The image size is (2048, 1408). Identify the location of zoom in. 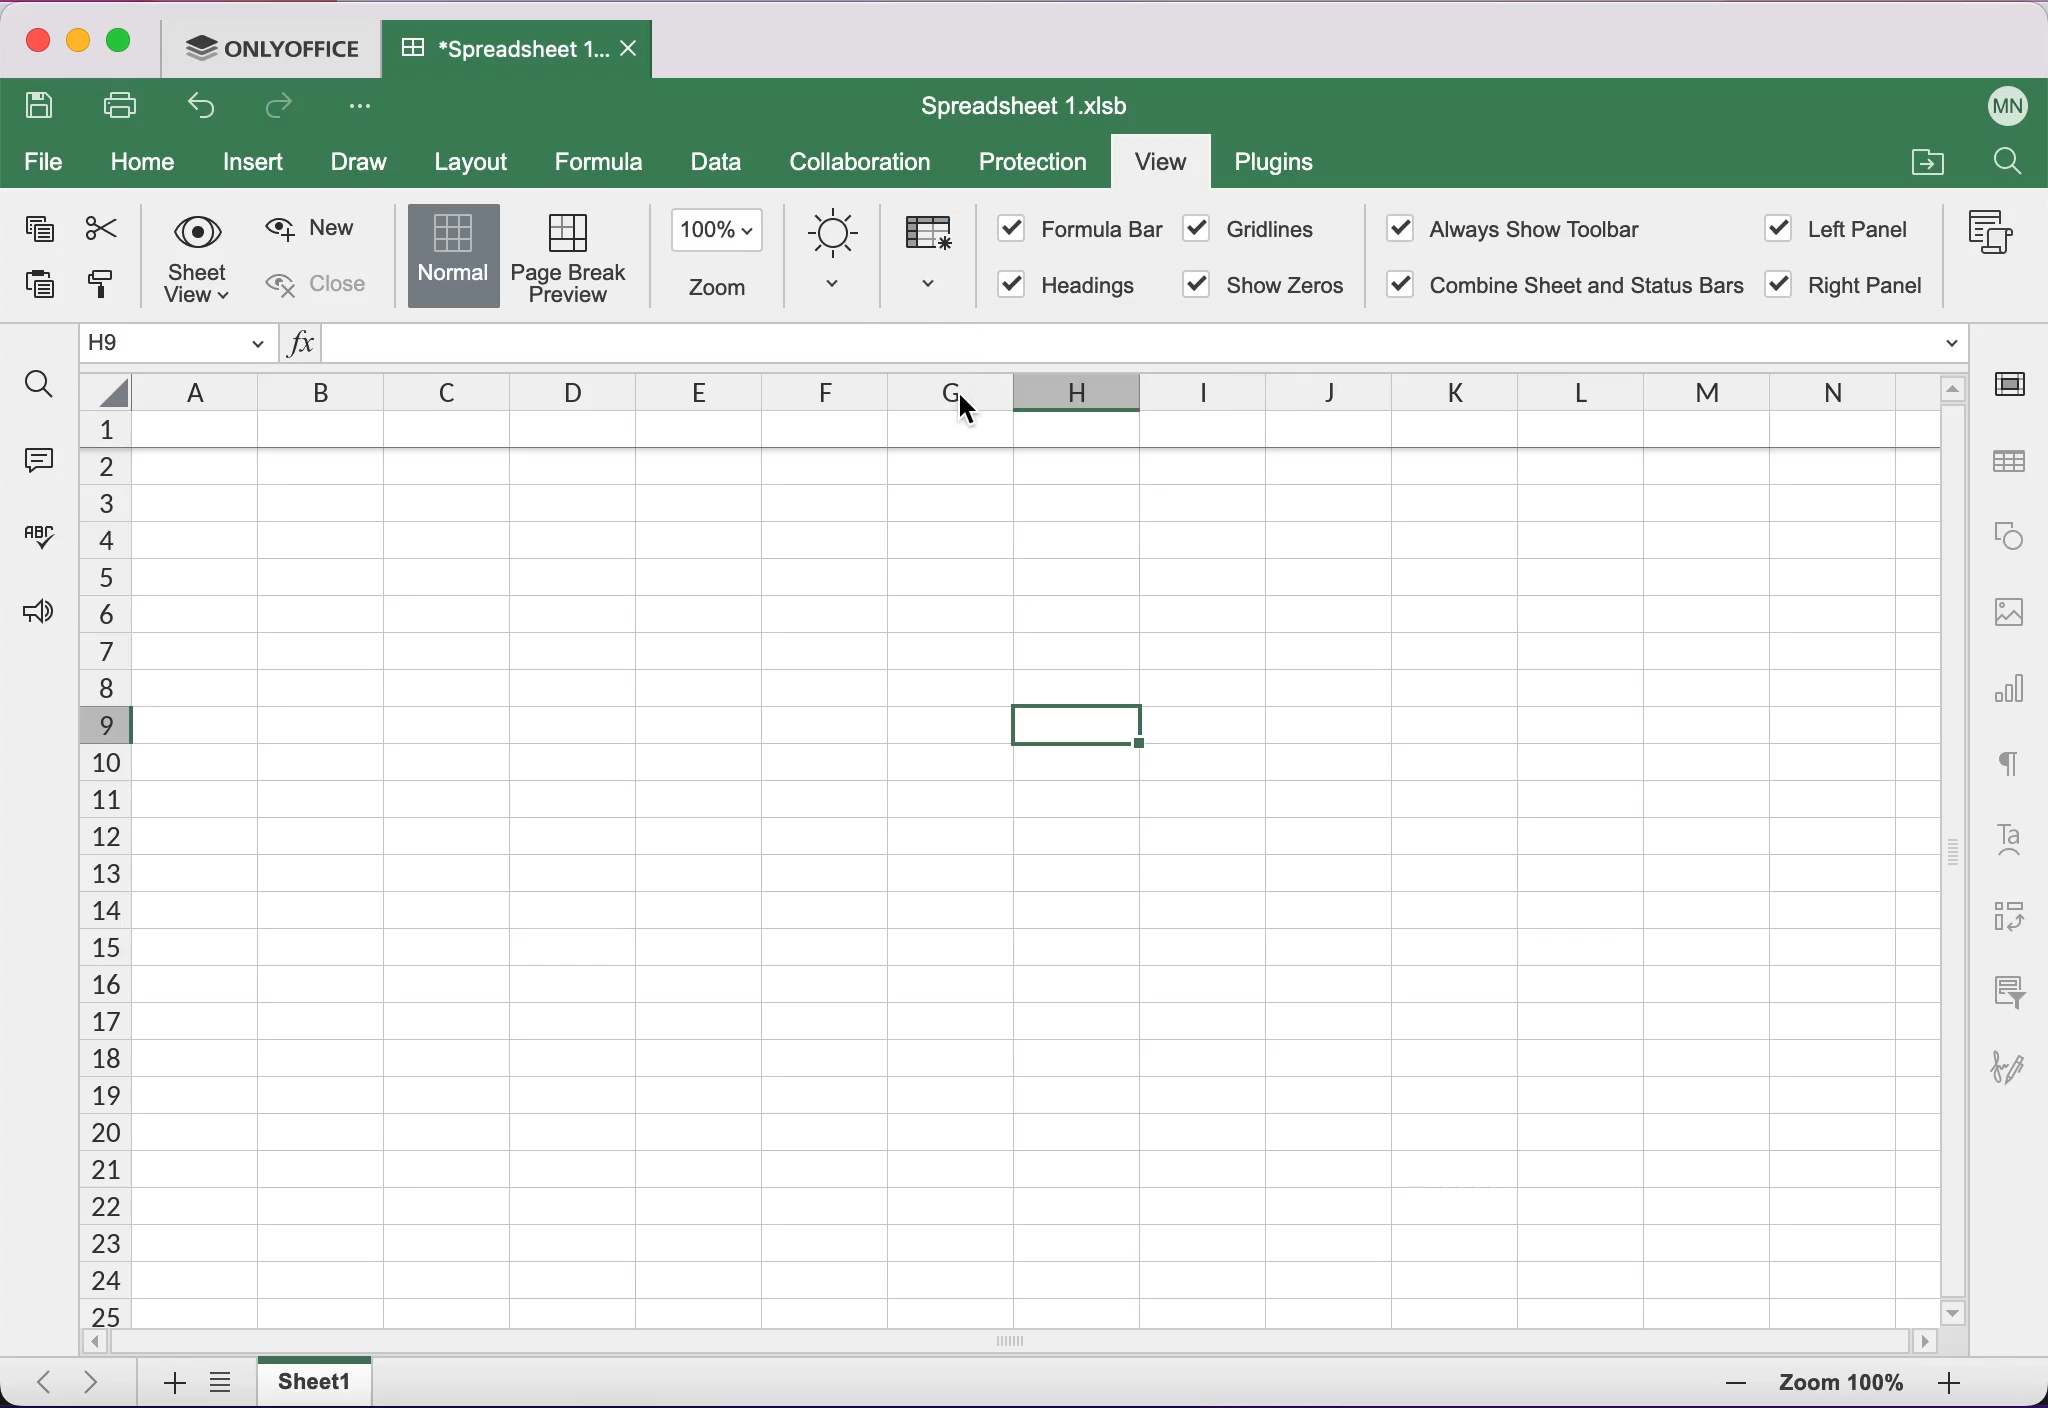
(1716, 1387).